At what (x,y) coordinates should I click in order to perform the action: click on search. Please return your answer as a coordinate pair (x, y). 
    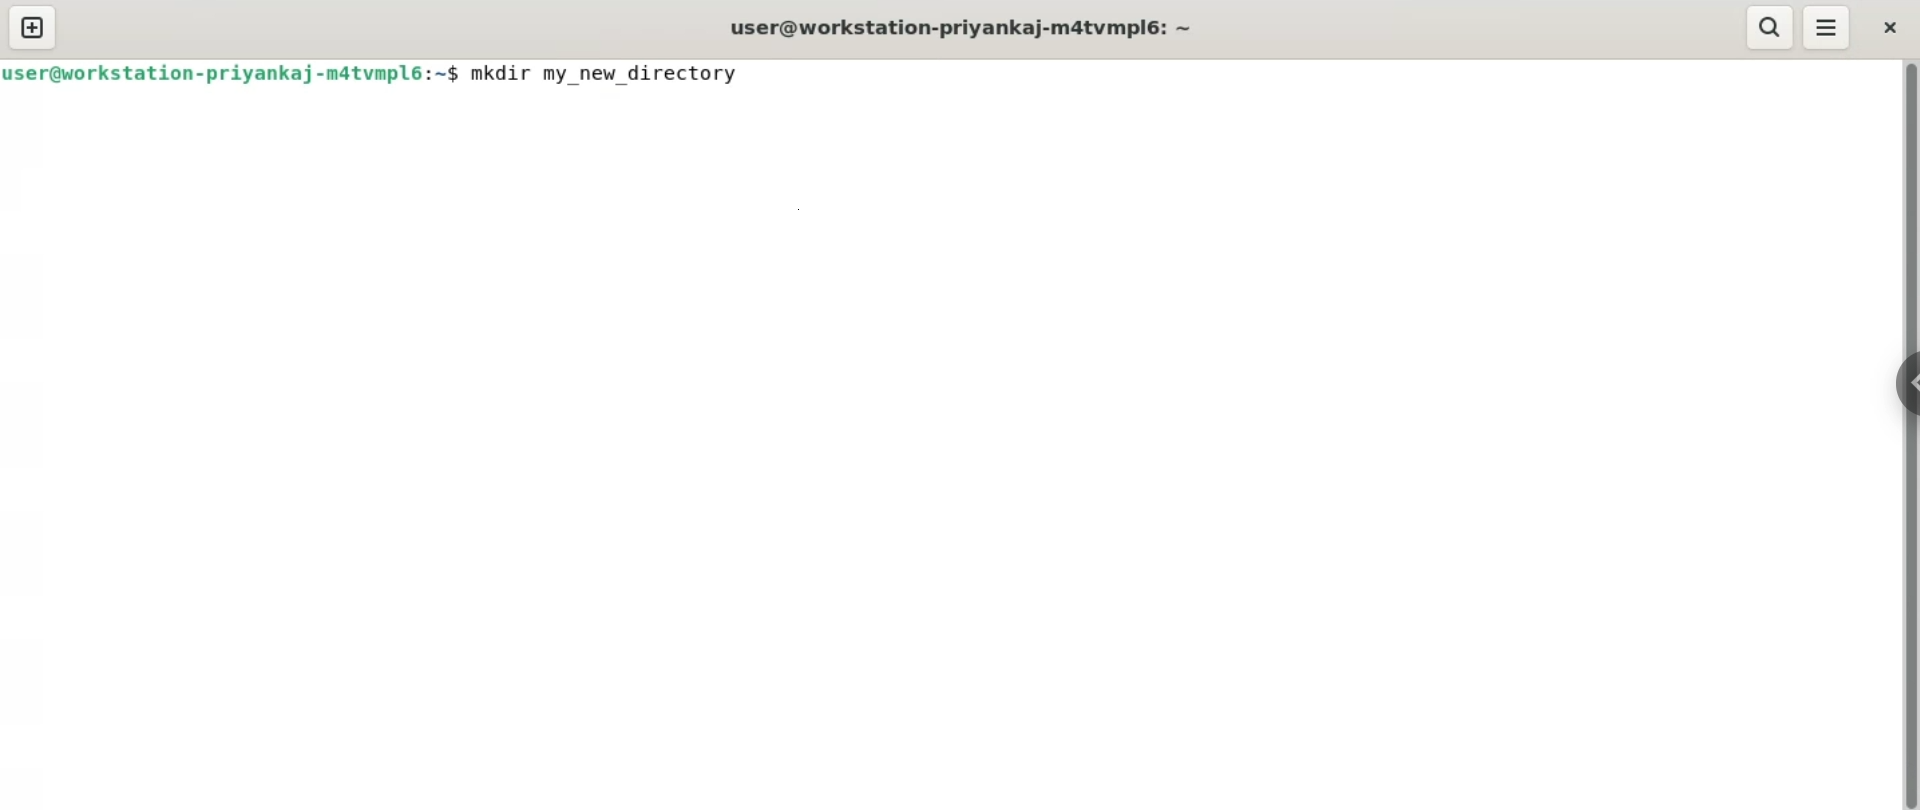
    Looking at the image, I should click on (1770, 27).